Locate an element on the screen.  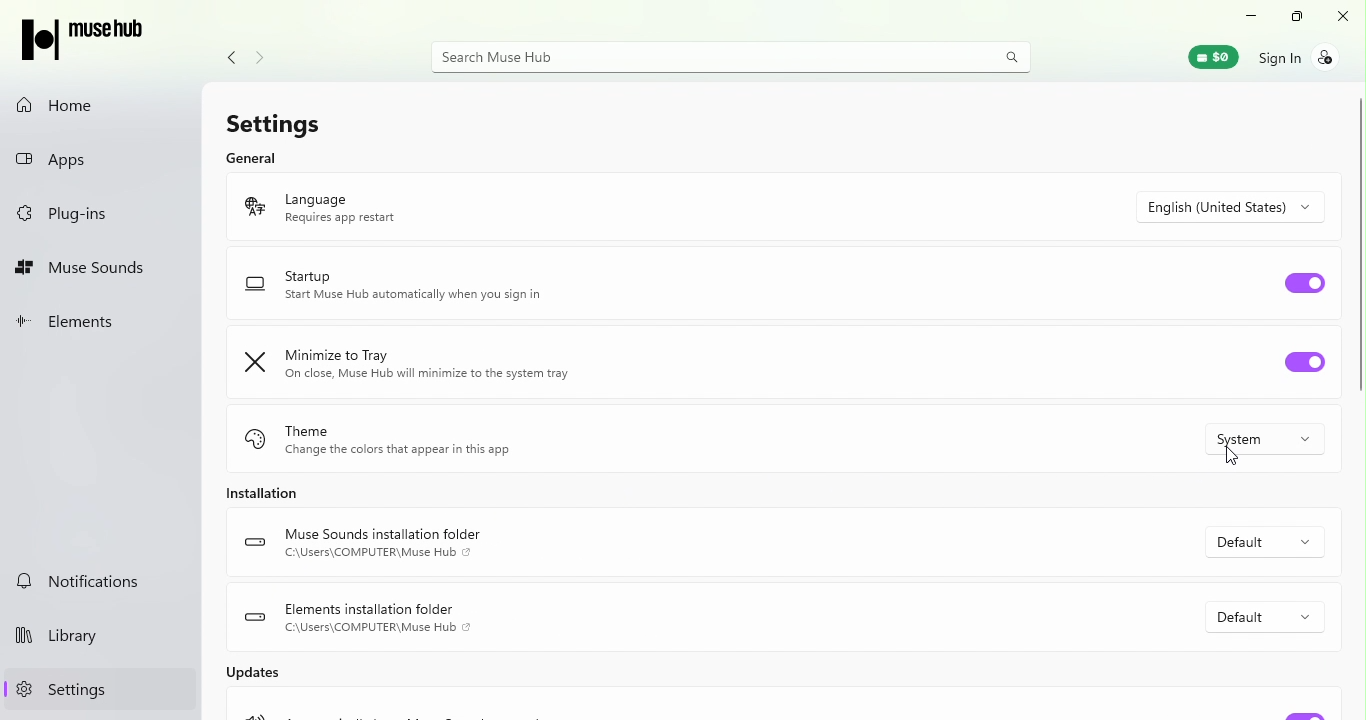
theme logo is located at coordinates (254, 443).